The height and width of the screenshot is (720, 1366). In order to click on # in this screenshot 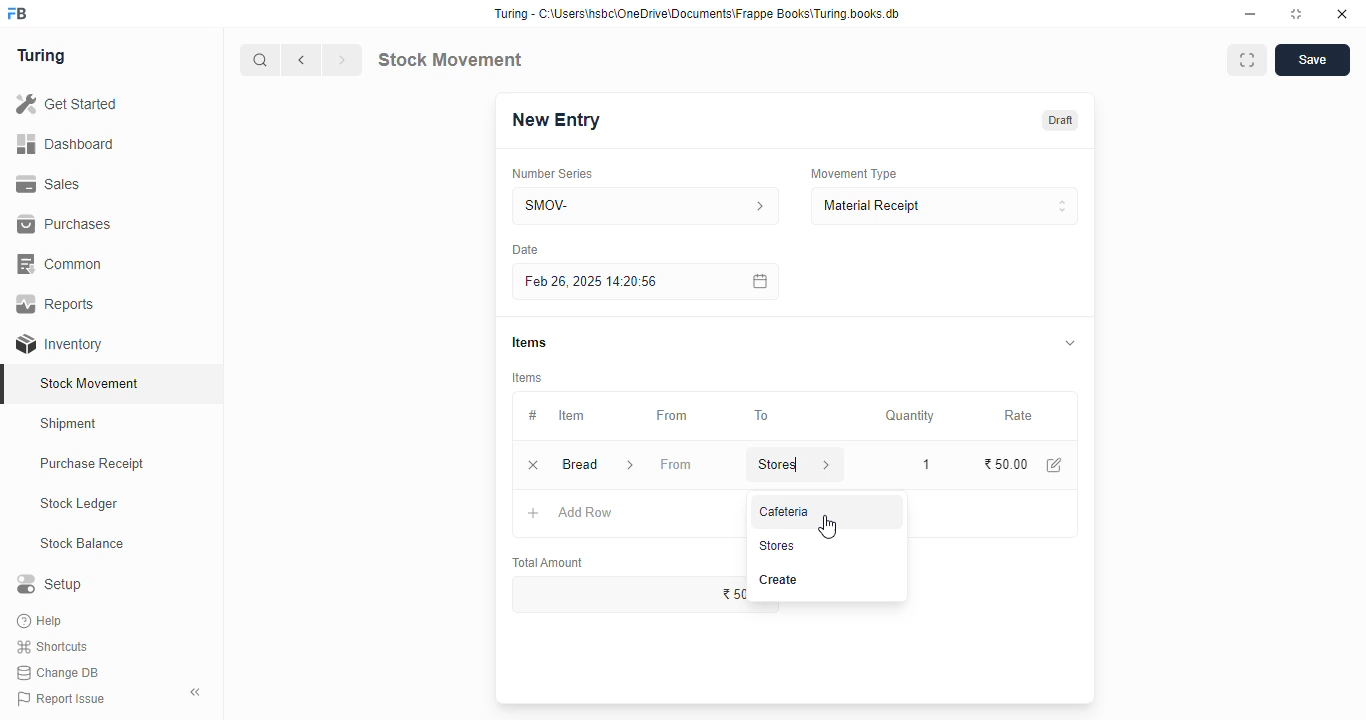, I will do `click(533, 416)`.